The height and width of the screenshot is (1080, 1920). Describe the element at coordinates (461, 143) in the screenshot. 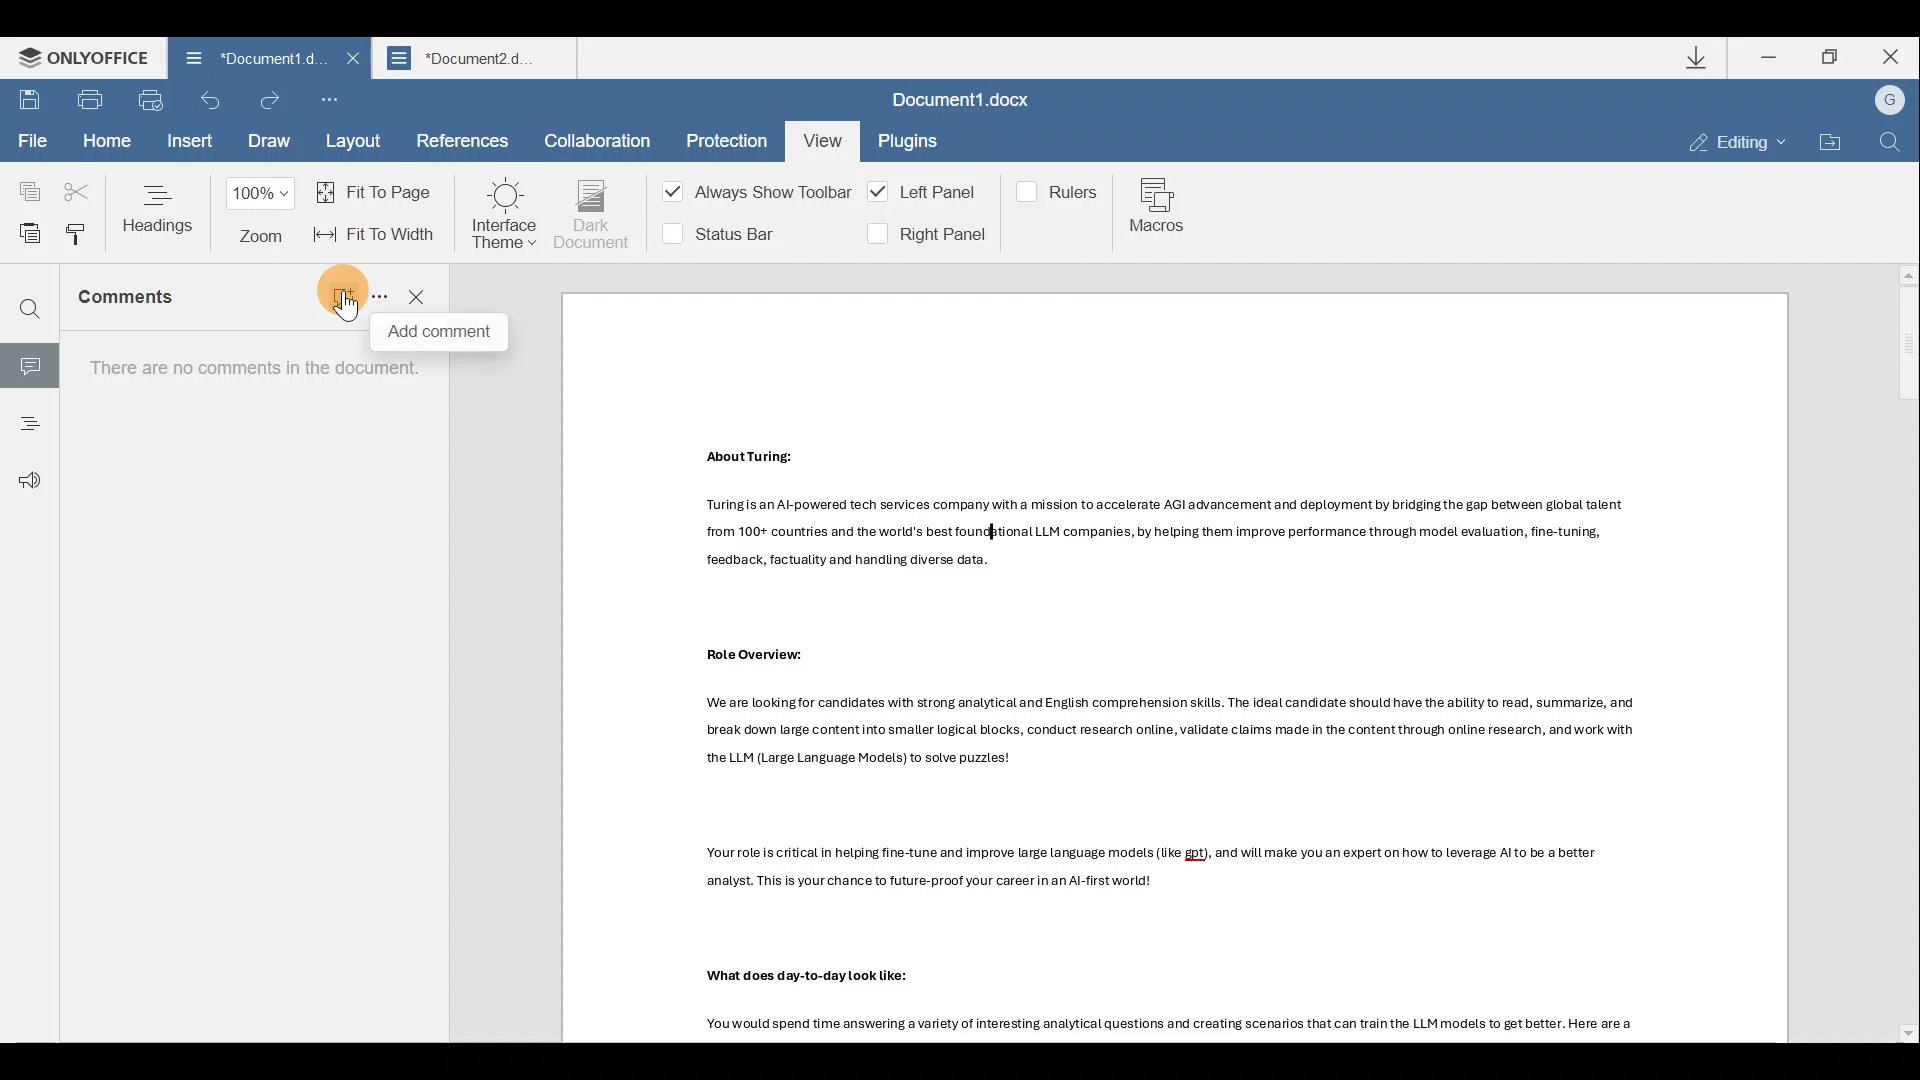

I see `References` at that location.